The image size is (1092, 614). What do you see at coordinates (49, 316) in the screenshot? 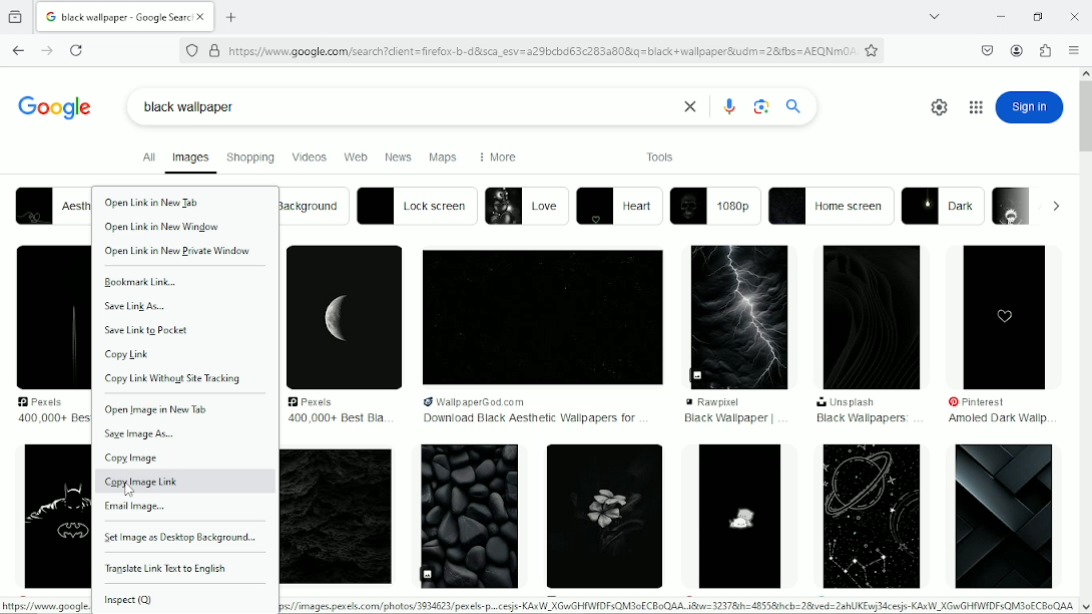
I see `black image` at bounding box center [49, 316].